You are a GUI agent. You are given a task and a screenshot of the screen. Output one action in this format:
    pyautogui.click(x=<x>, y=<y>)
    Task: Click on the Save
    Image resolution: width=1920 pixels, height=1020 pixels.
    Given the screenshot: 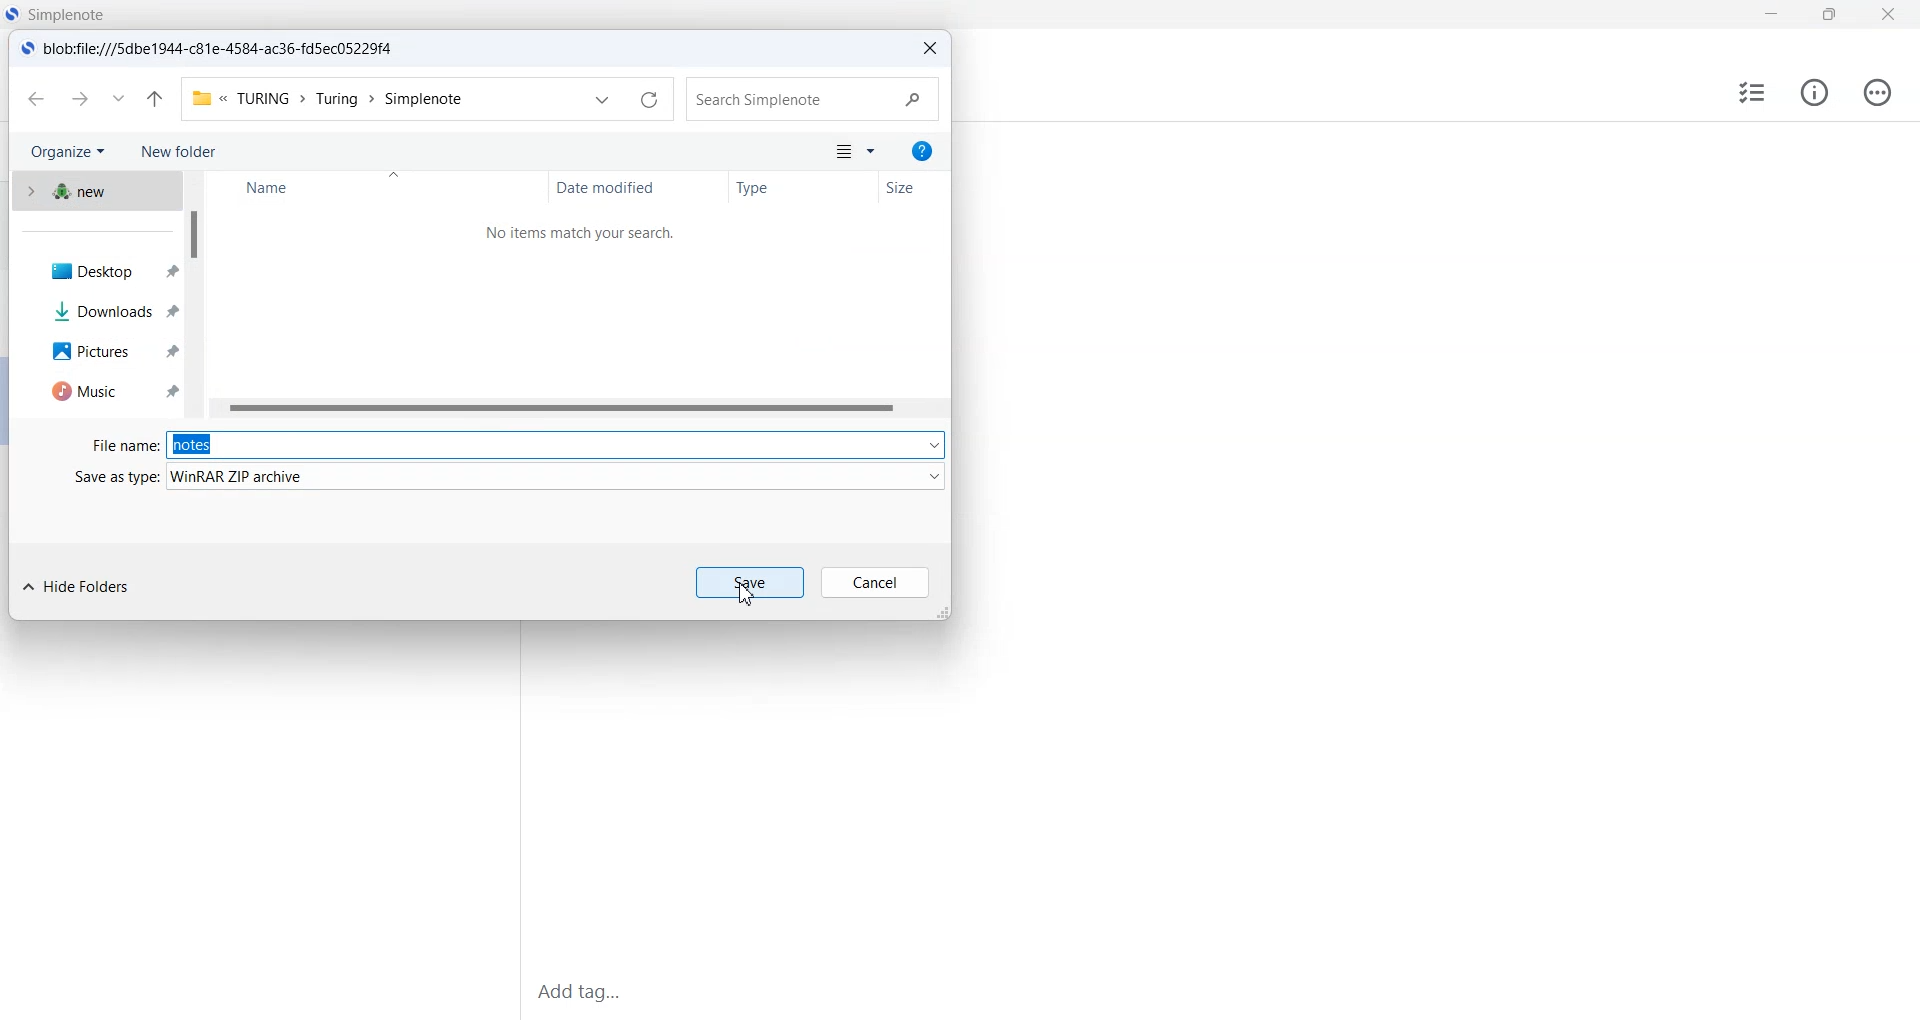 What is the action you would take?
    pyautogui.click(x=753, y=582)
    